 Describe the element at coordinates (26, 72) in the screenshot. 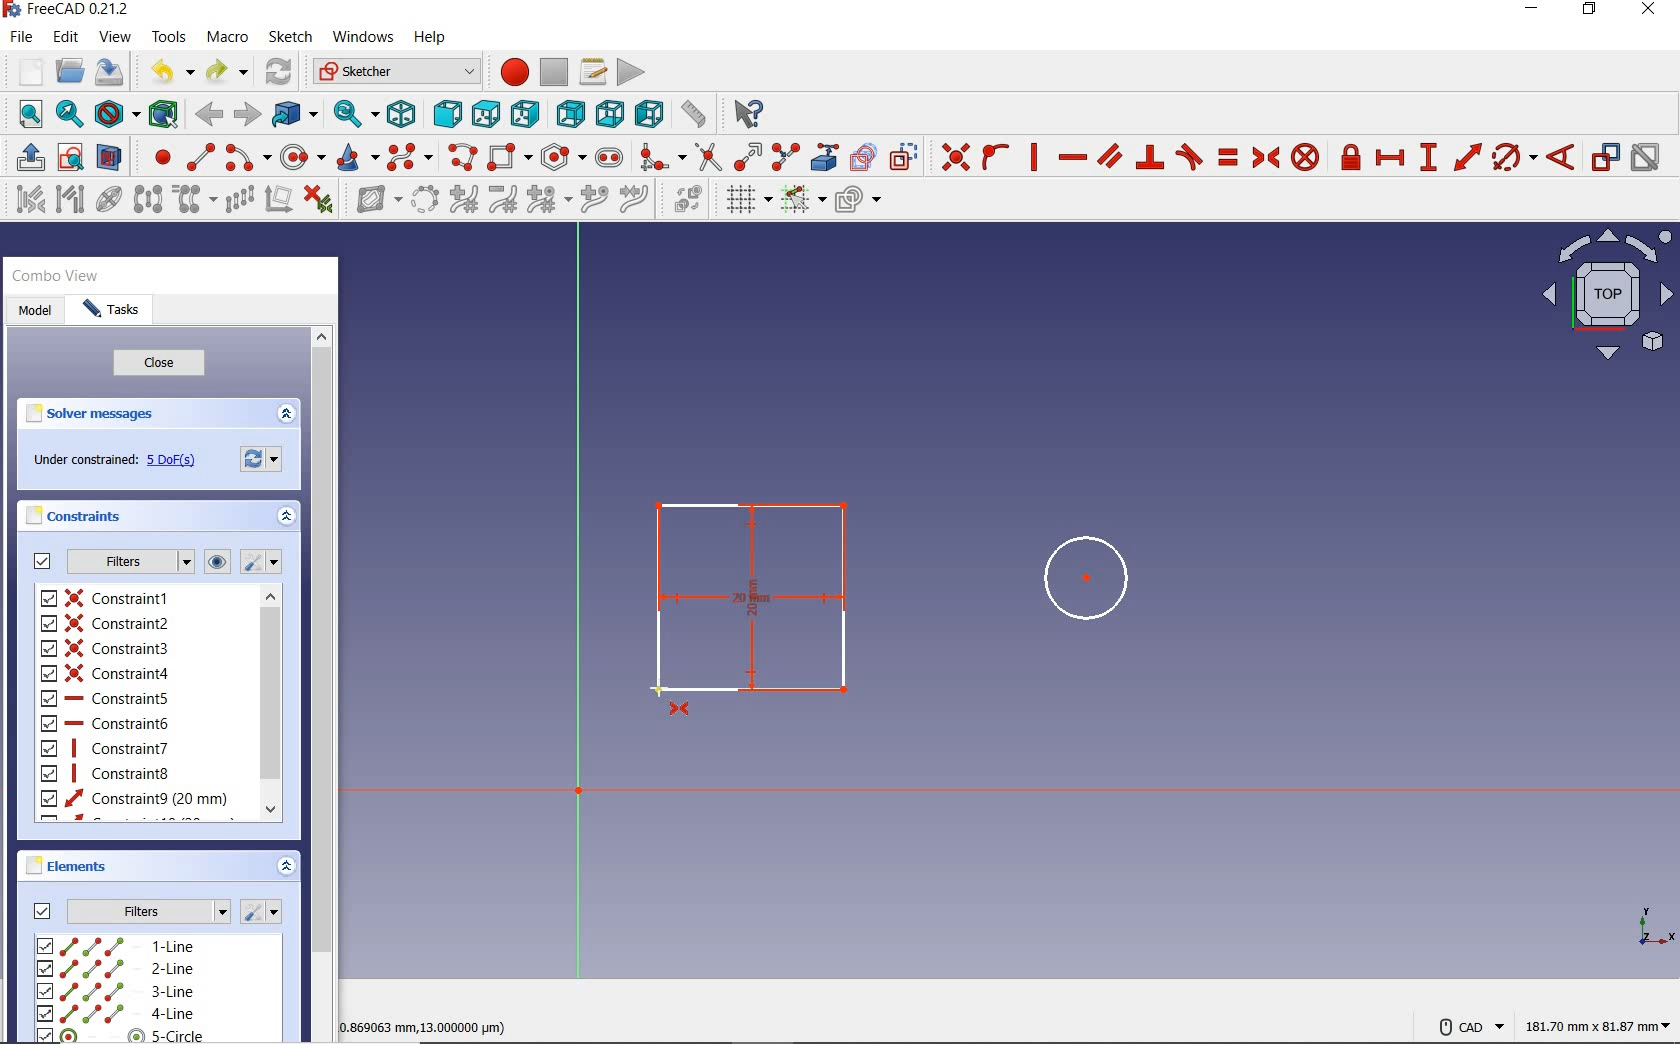

I see `new` at that location.